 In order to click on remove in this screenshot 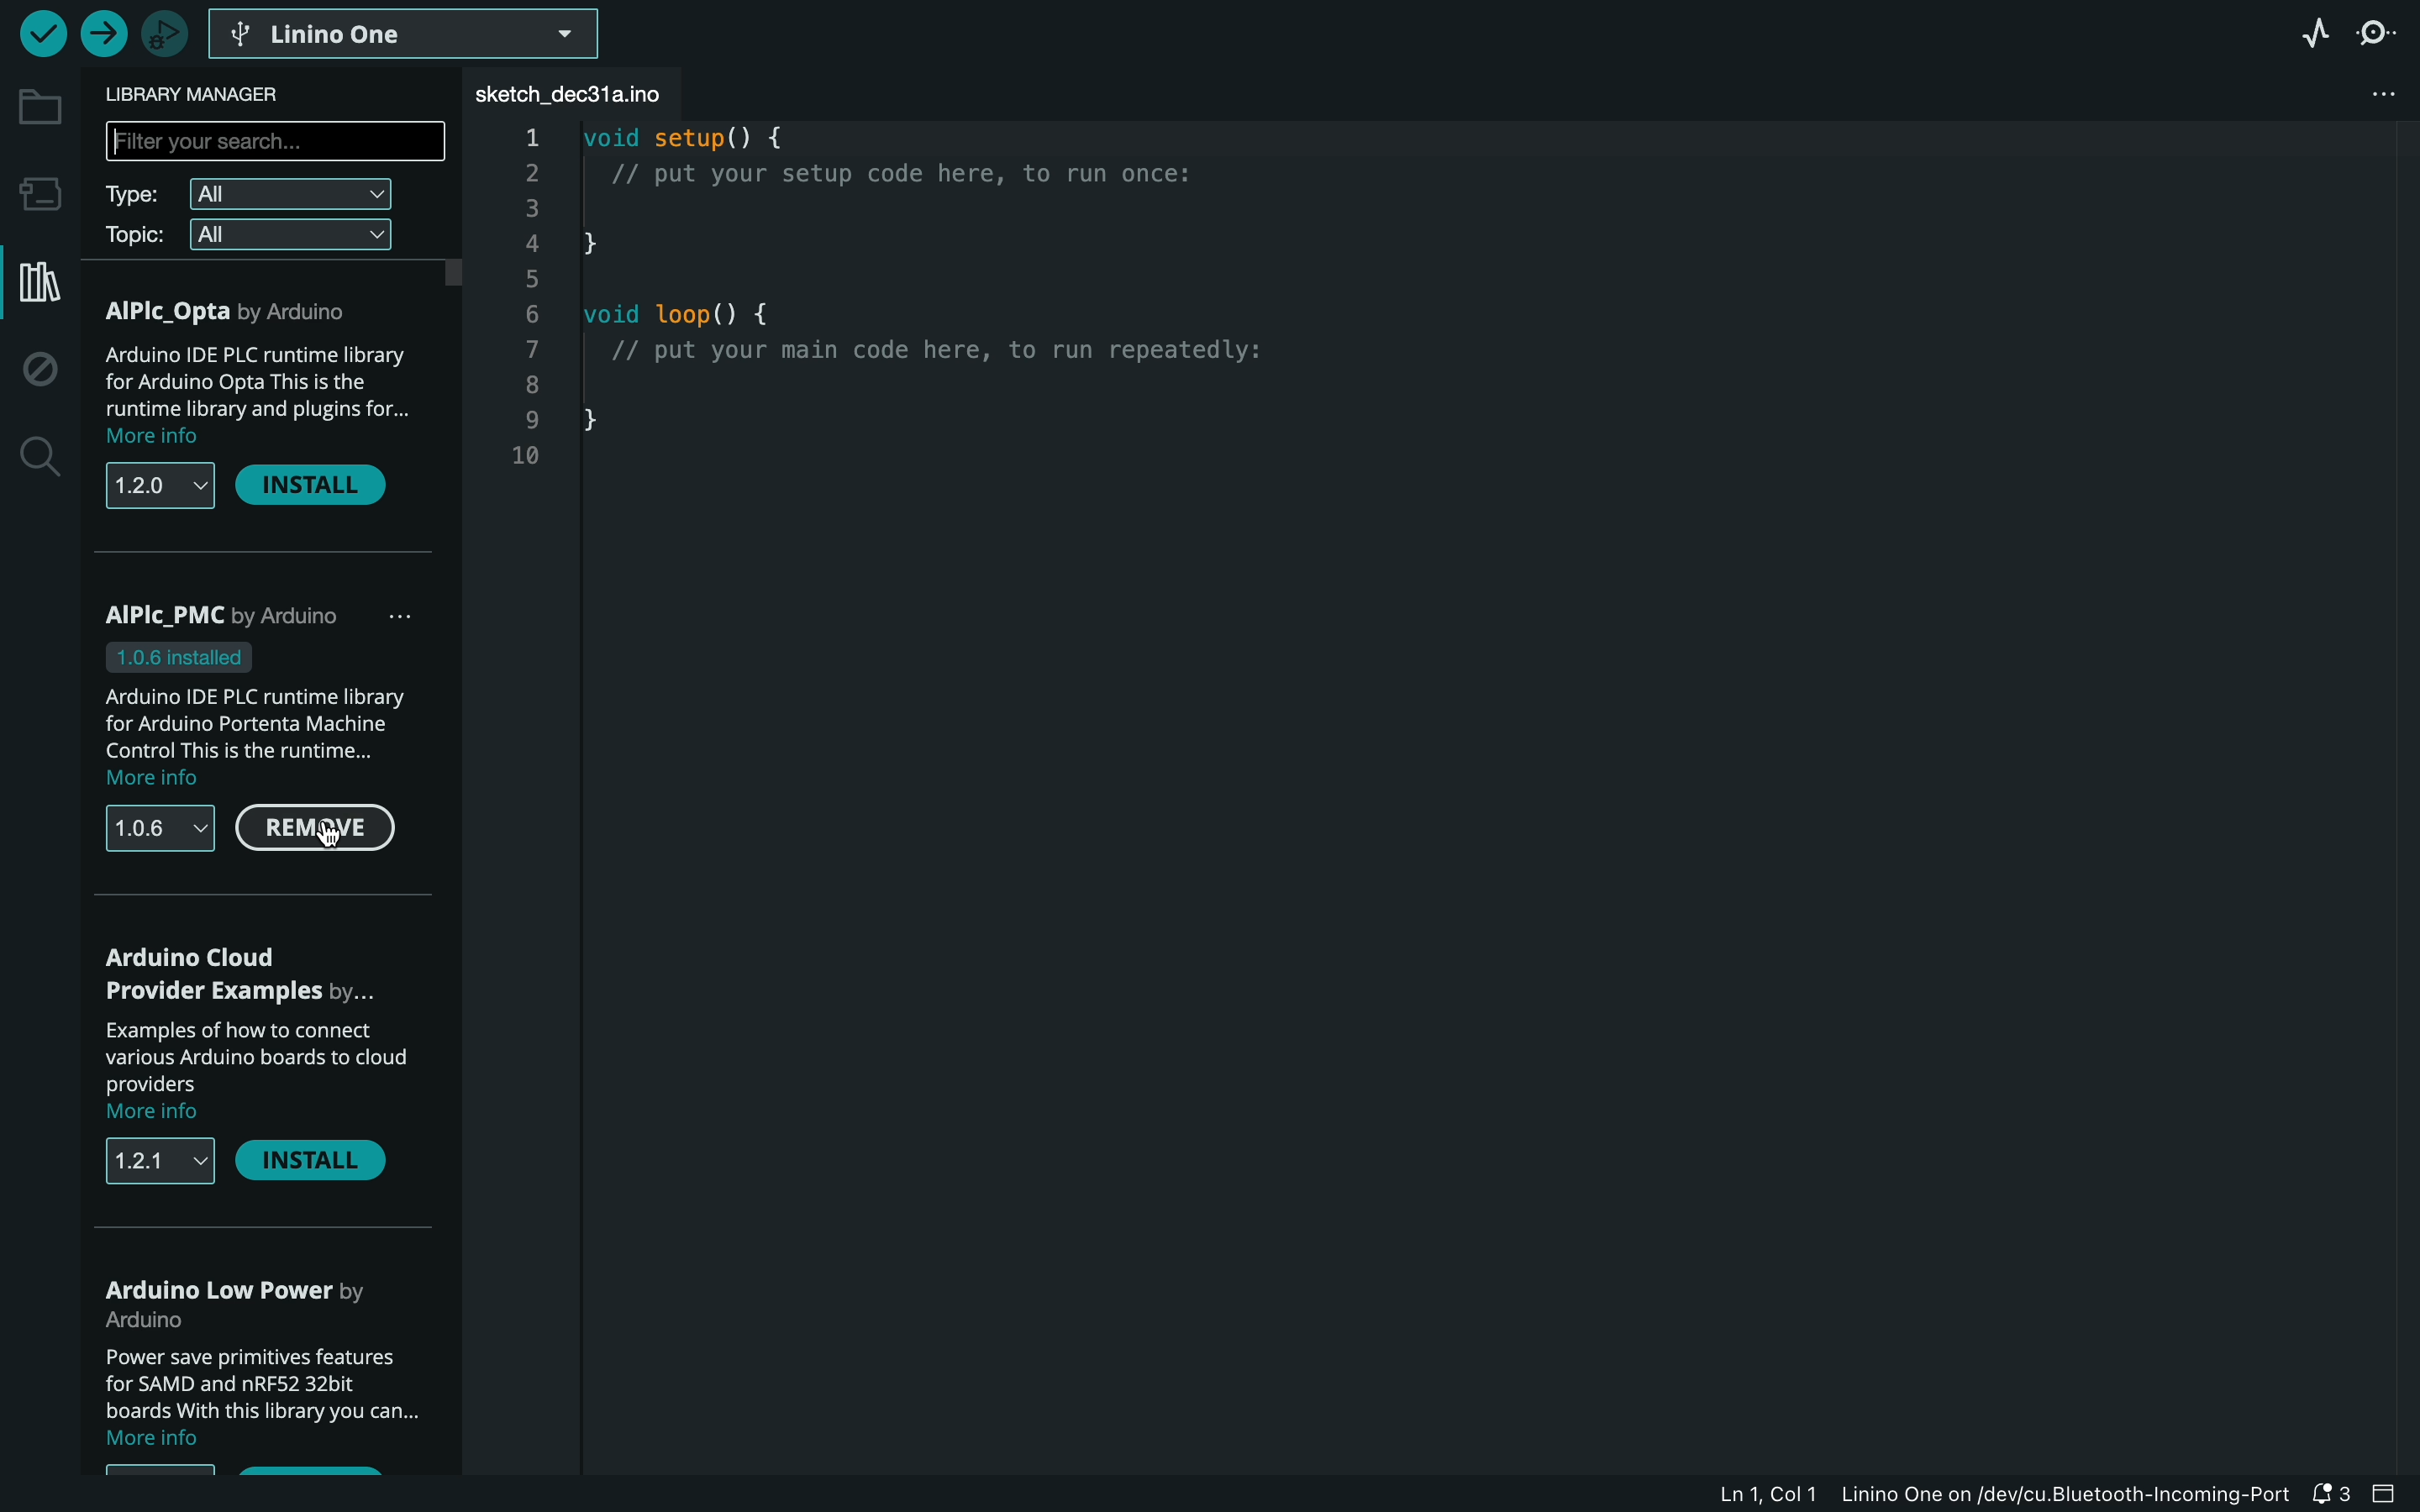, I will do `click(324, 829)`.